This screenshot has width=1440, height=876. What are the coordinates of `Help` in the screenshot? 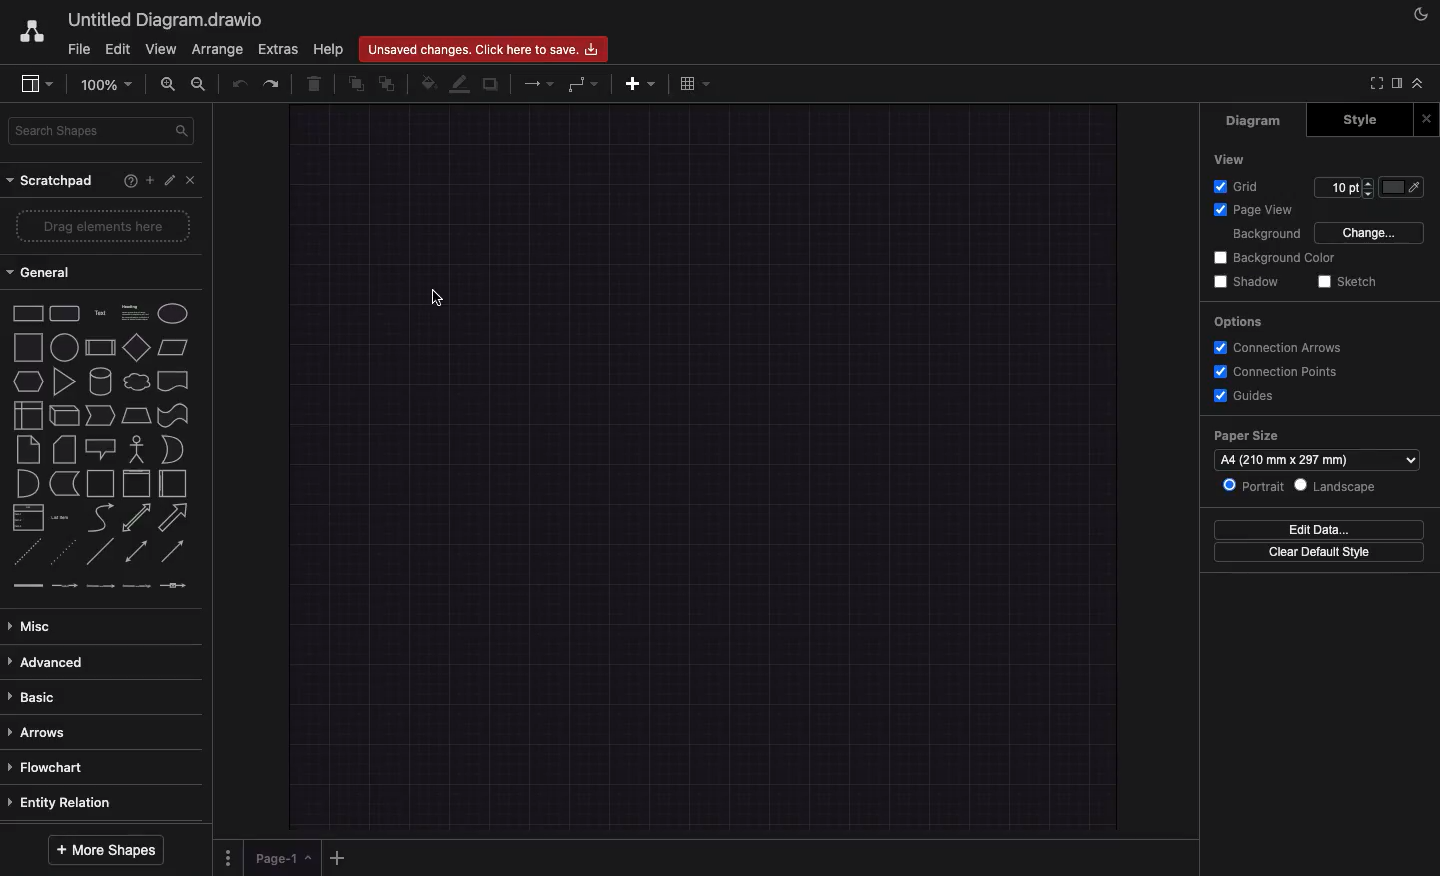 It's located at (330, 48).